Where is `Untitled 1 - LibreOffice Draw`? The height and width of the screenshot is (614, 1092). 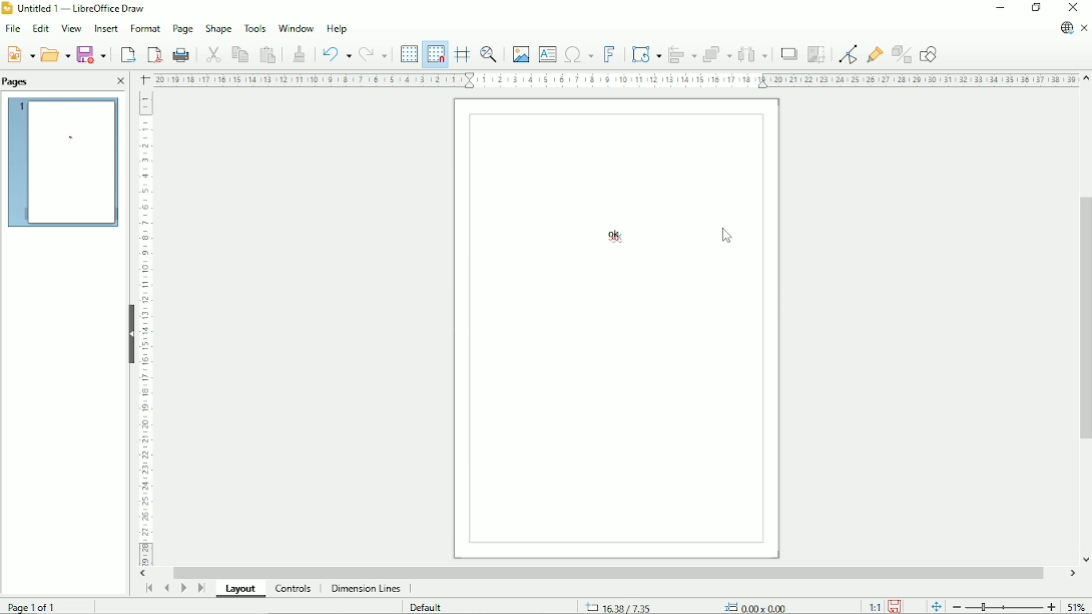 Untitled 1 - LibreOffice Draw is located at coordinates (79, 8).